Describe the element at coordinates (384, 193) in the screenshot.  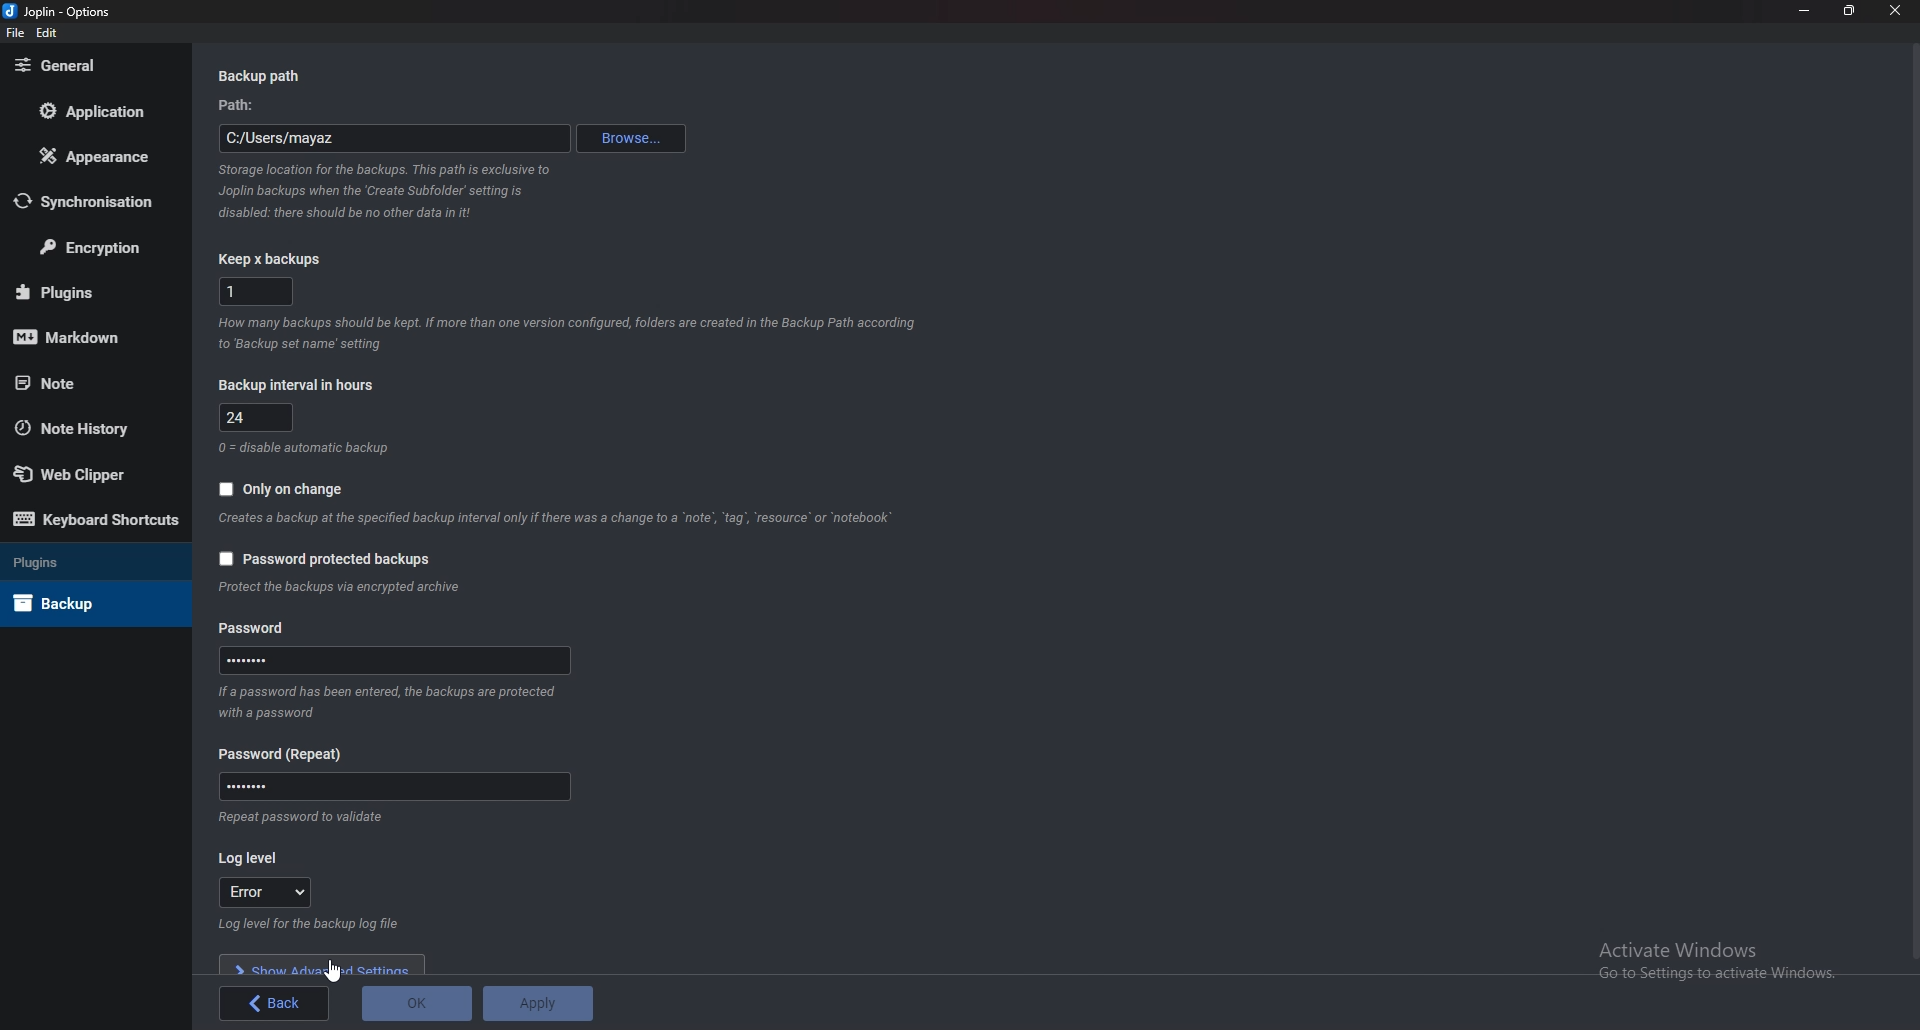
I see `Info on backup storage` at that location.